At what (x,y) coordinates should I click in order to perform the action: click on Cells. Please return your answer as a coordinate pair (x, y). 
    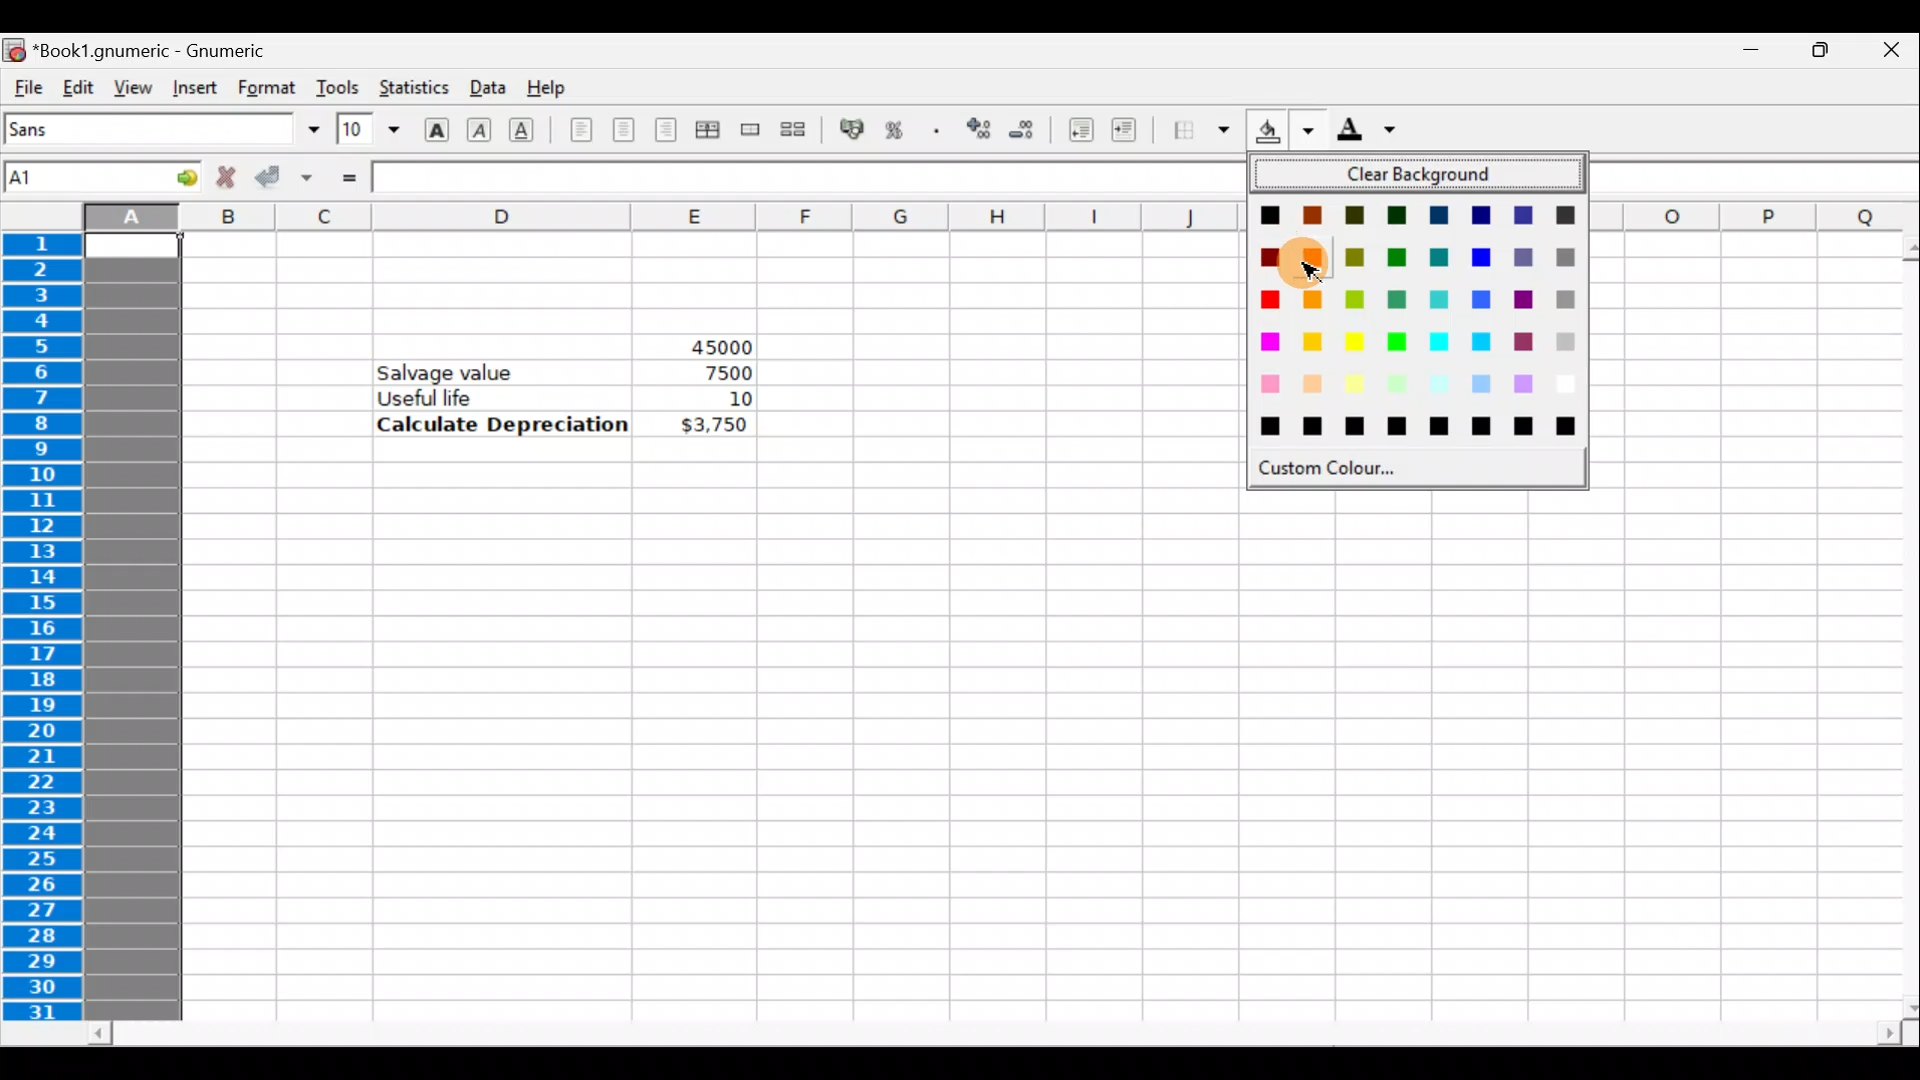
    Looking at the image, I should click on (1000, 750).